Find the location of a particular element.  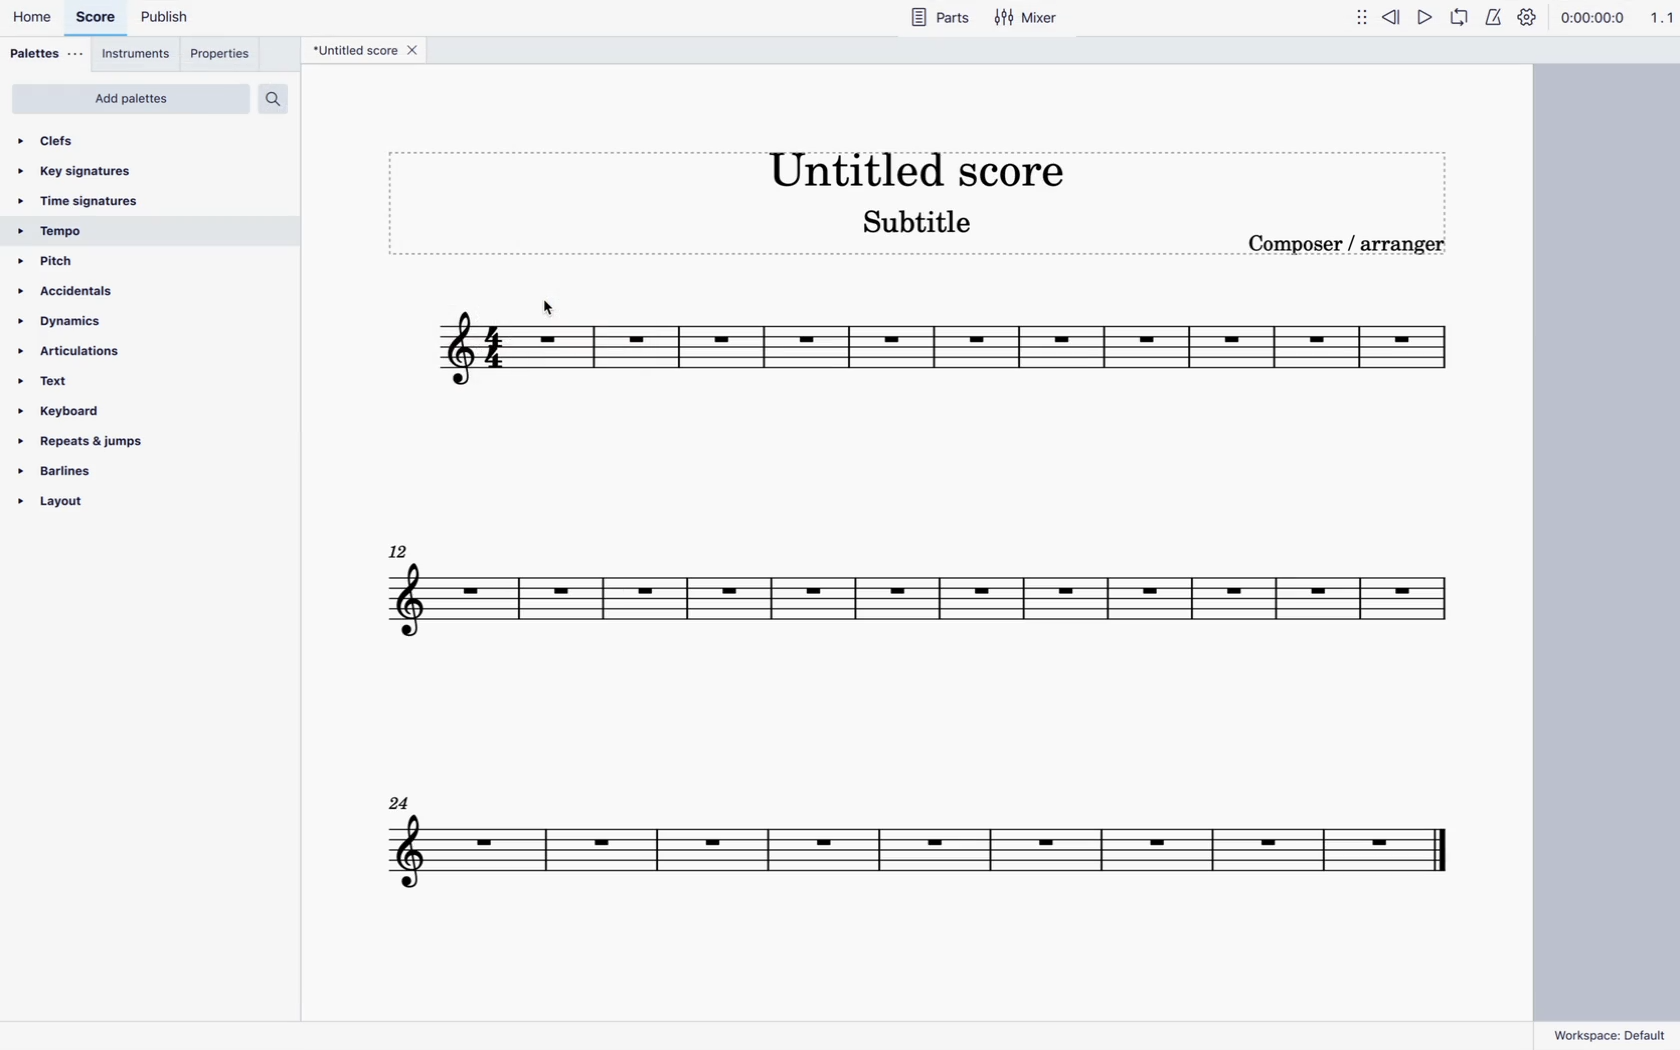

score is located at coordinates (940, 354).